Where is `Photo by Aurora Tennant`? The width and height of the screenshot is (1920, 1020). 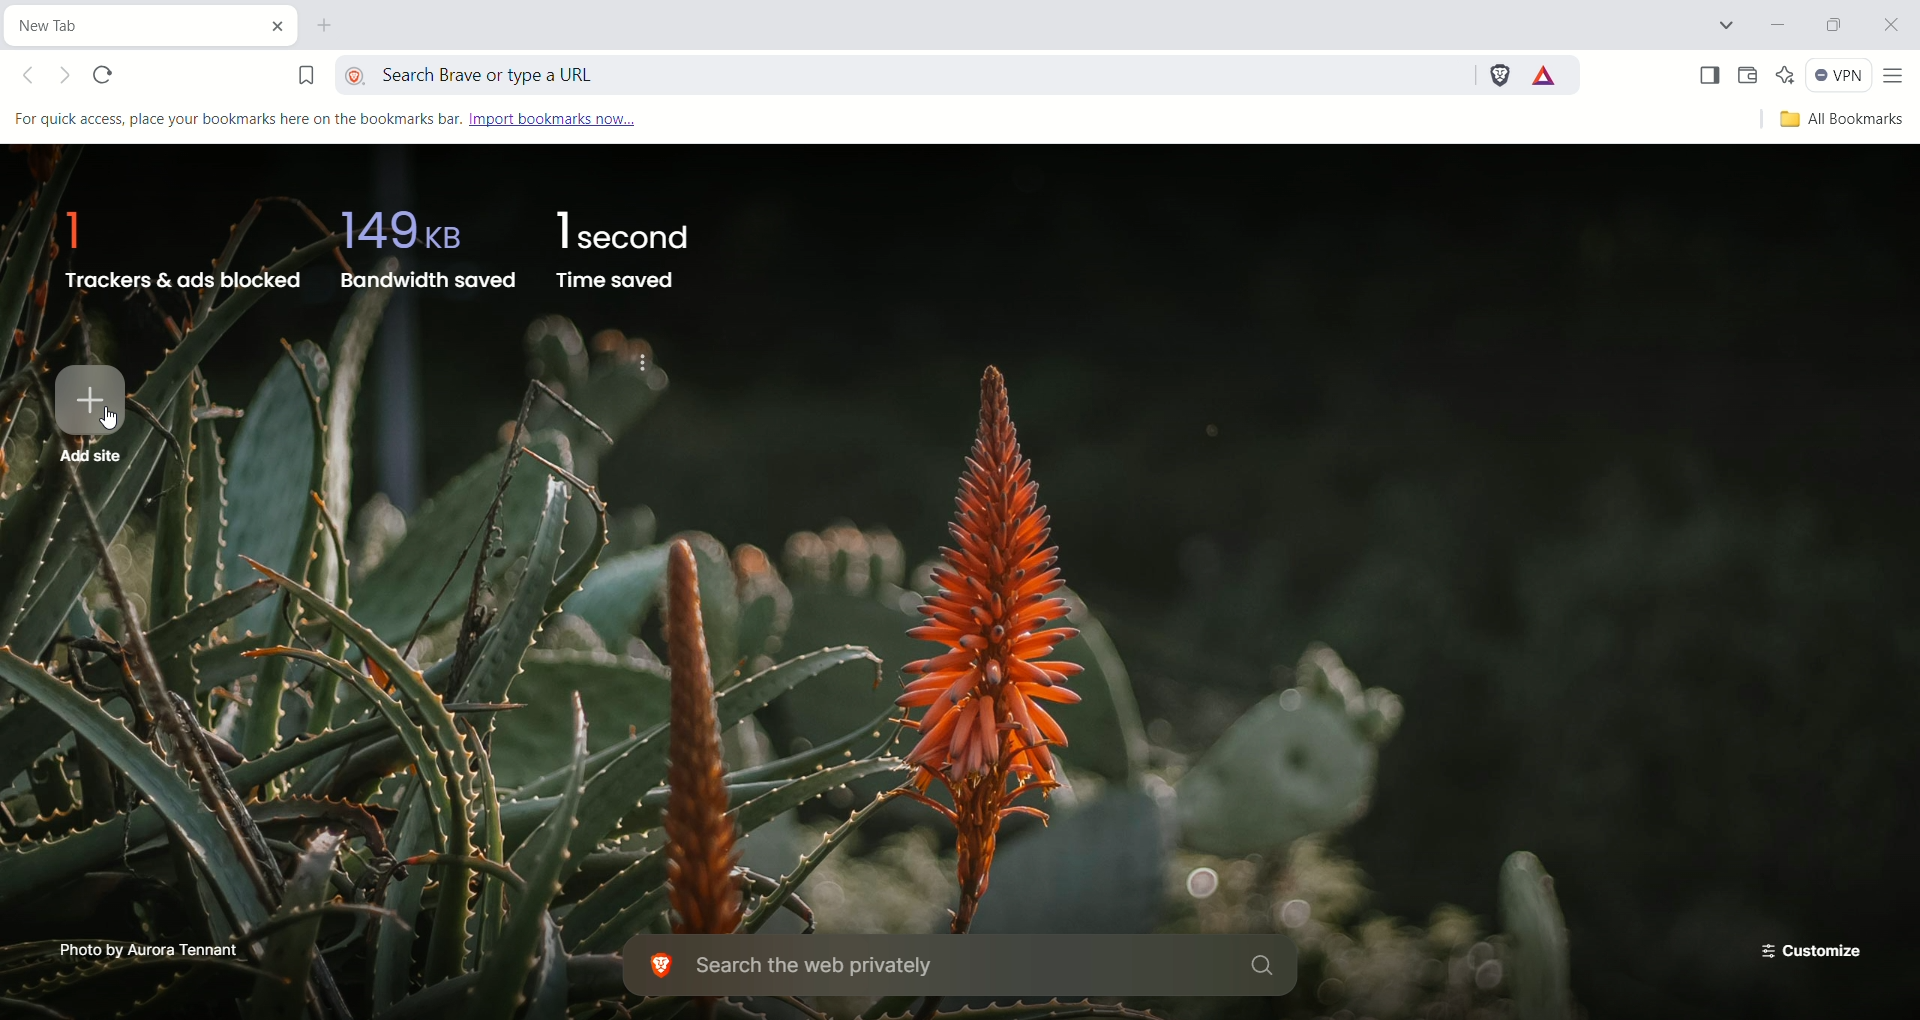
Photo by Aurora Tennant is located at coordinates (151, 950).